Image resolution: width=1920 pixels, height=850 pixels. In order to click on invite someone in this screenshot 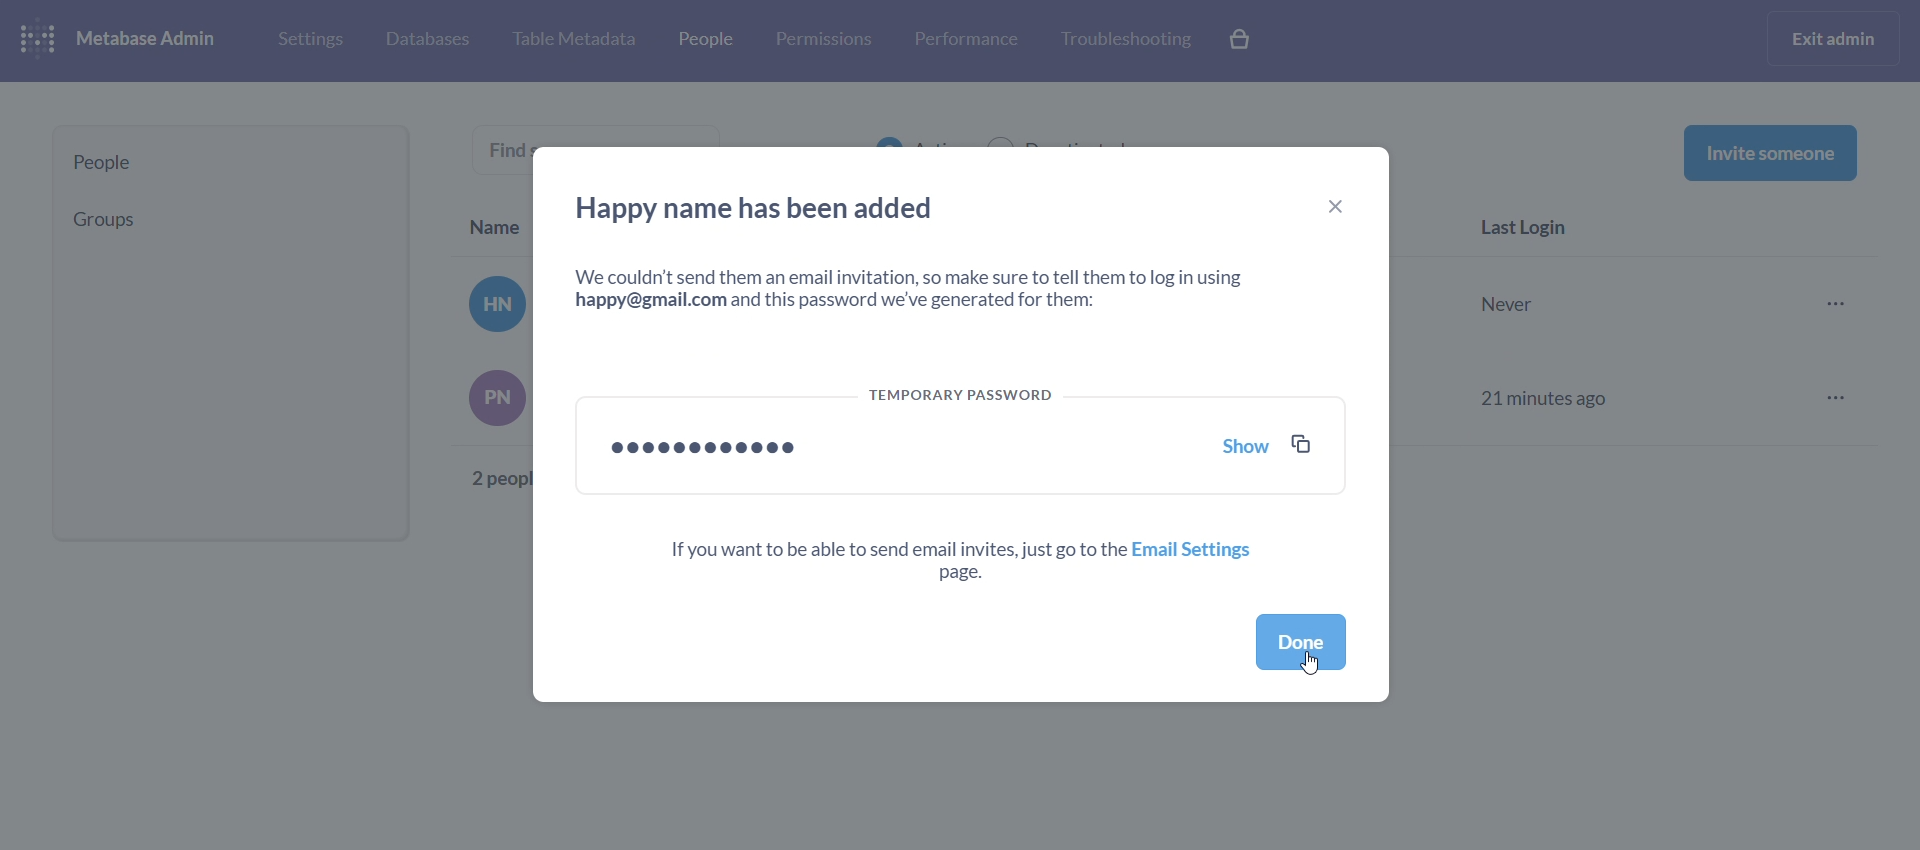, I will do `click(1770, 152)`.